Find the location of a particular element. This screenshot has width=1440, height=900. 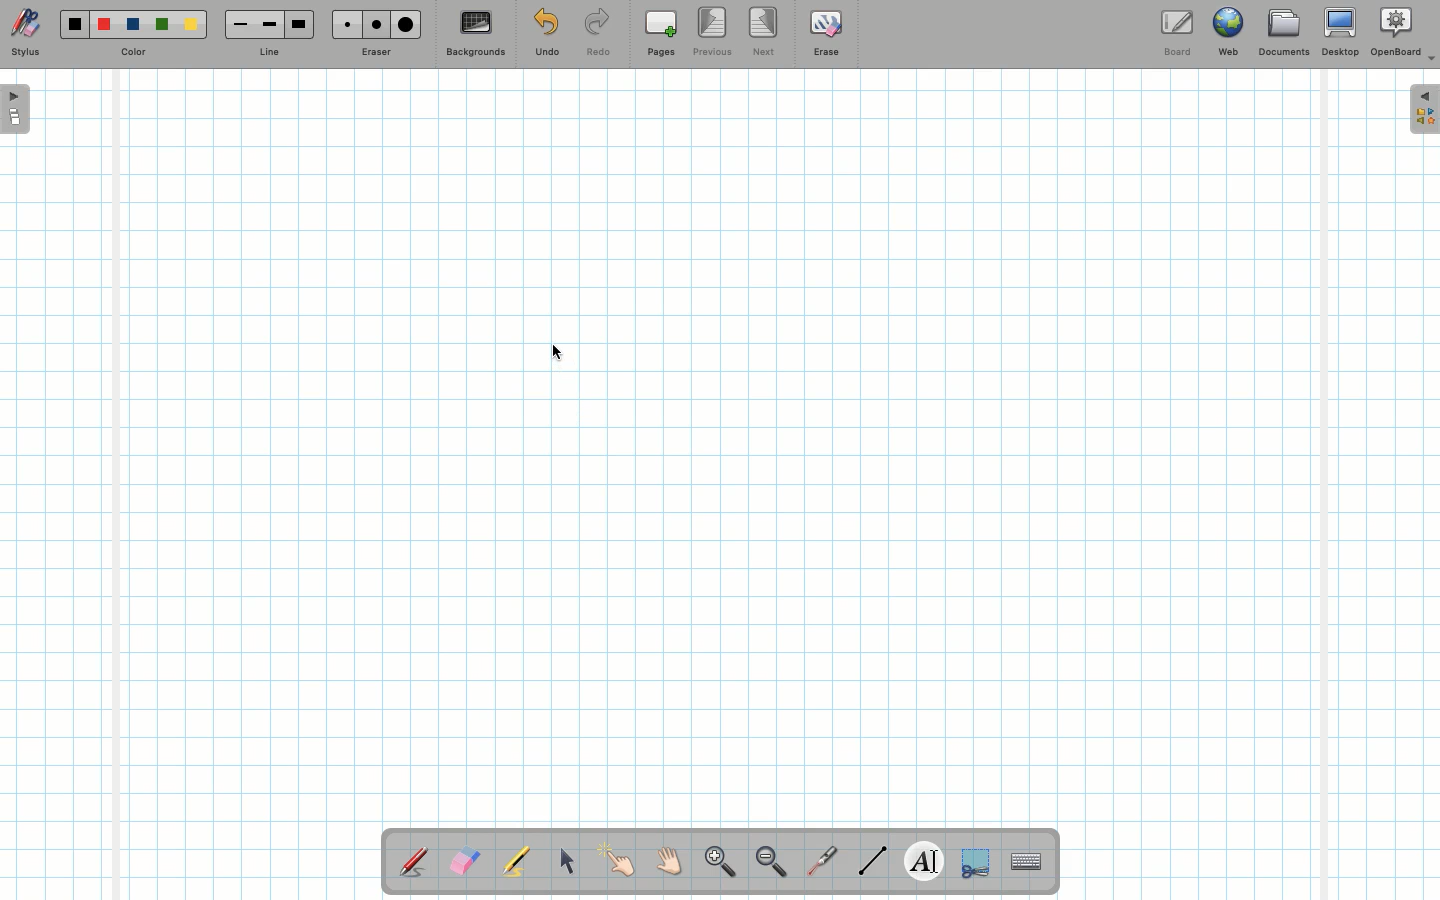

Stylus is located at coordinates (415, 861).